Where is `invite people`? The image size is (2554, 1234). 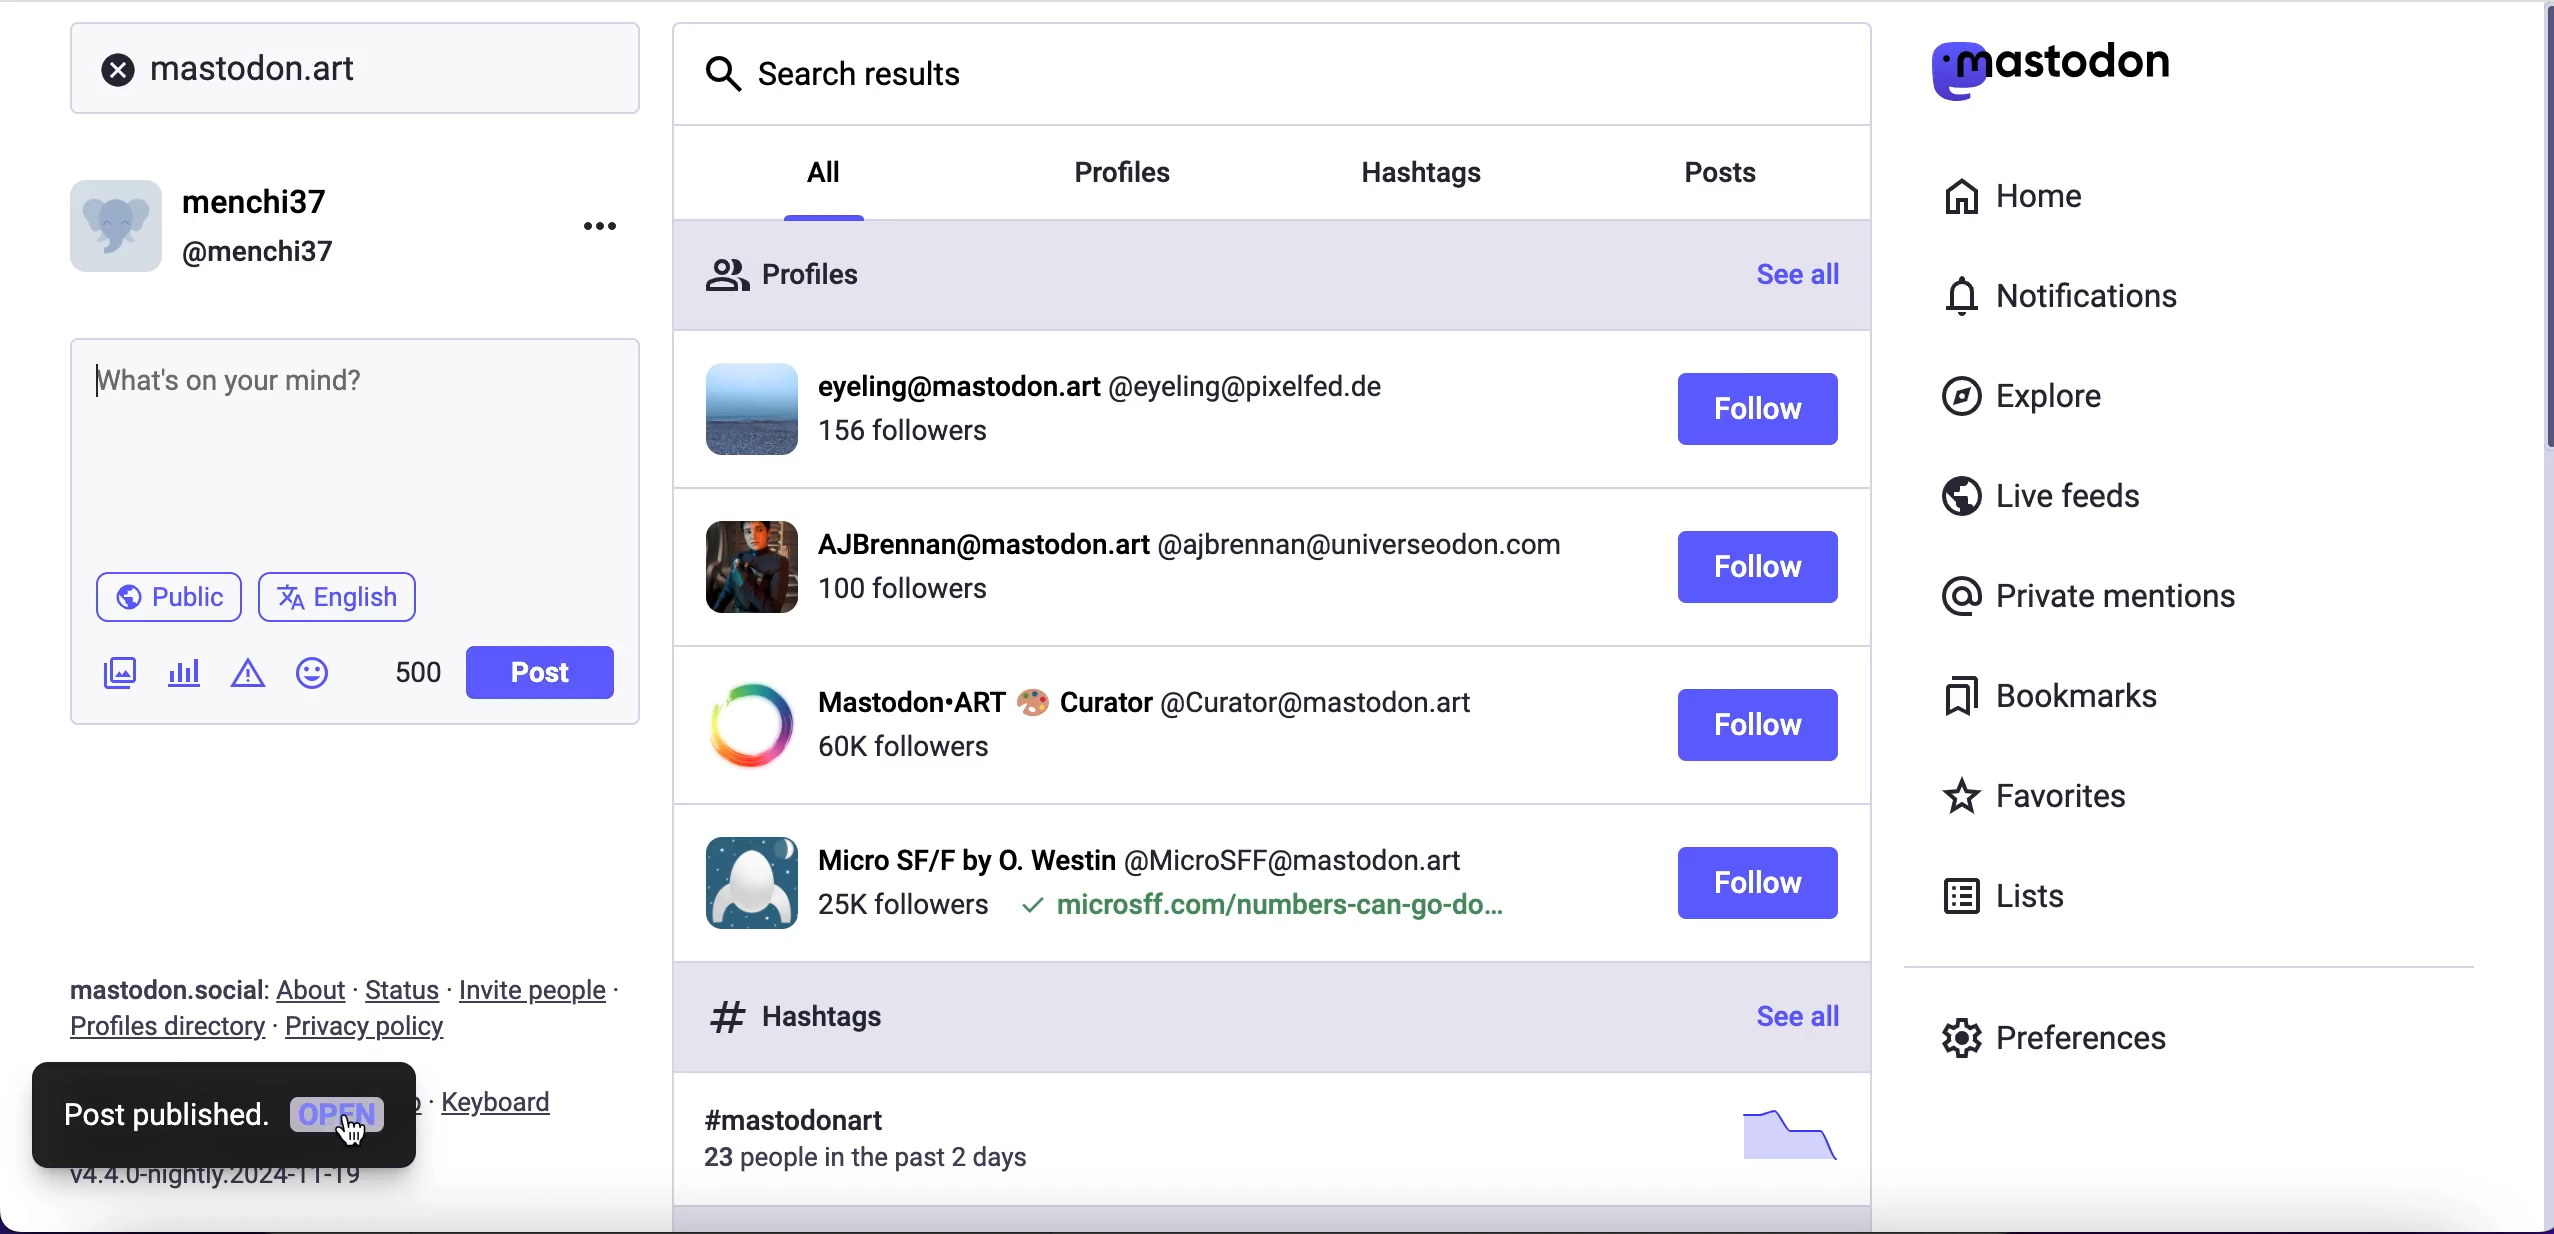 invite people is located at coordinates (545, 991).